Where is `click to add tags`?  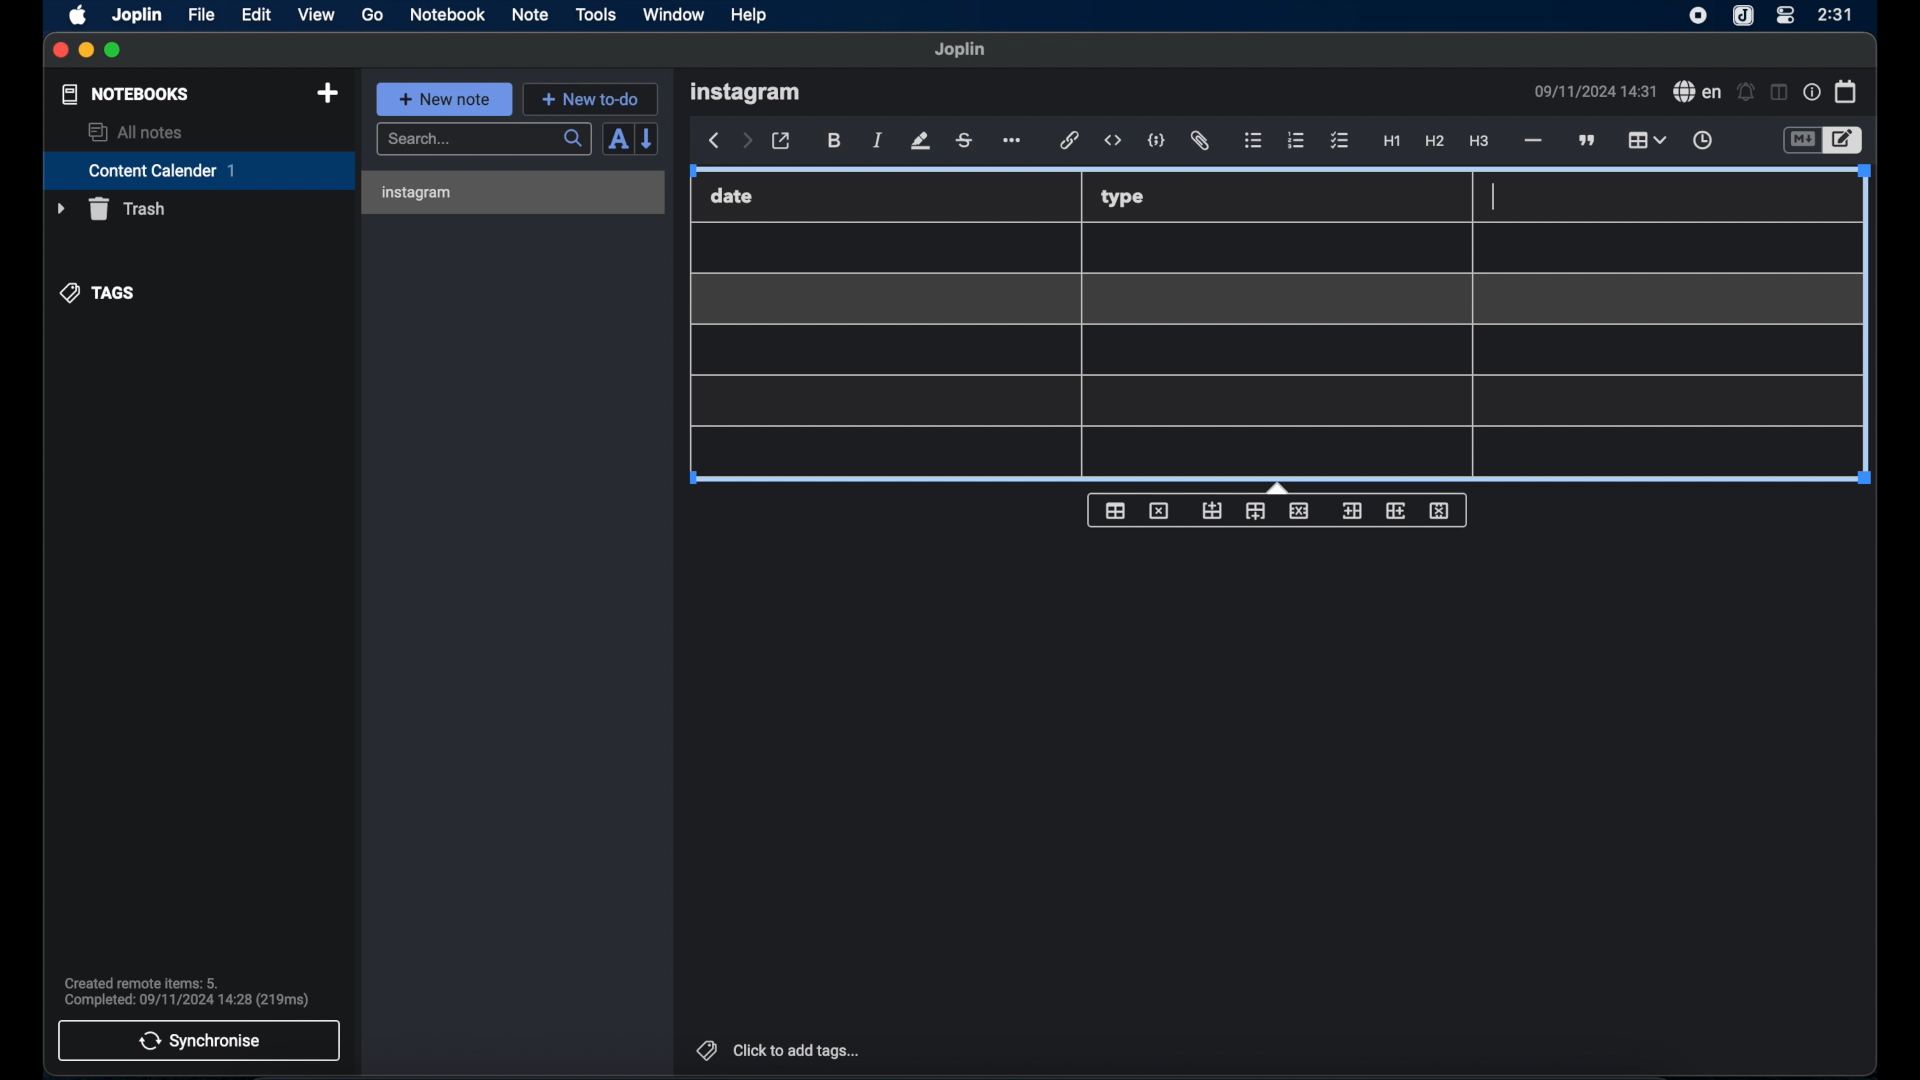 click to add tags is located at coordinates (779, 1050).